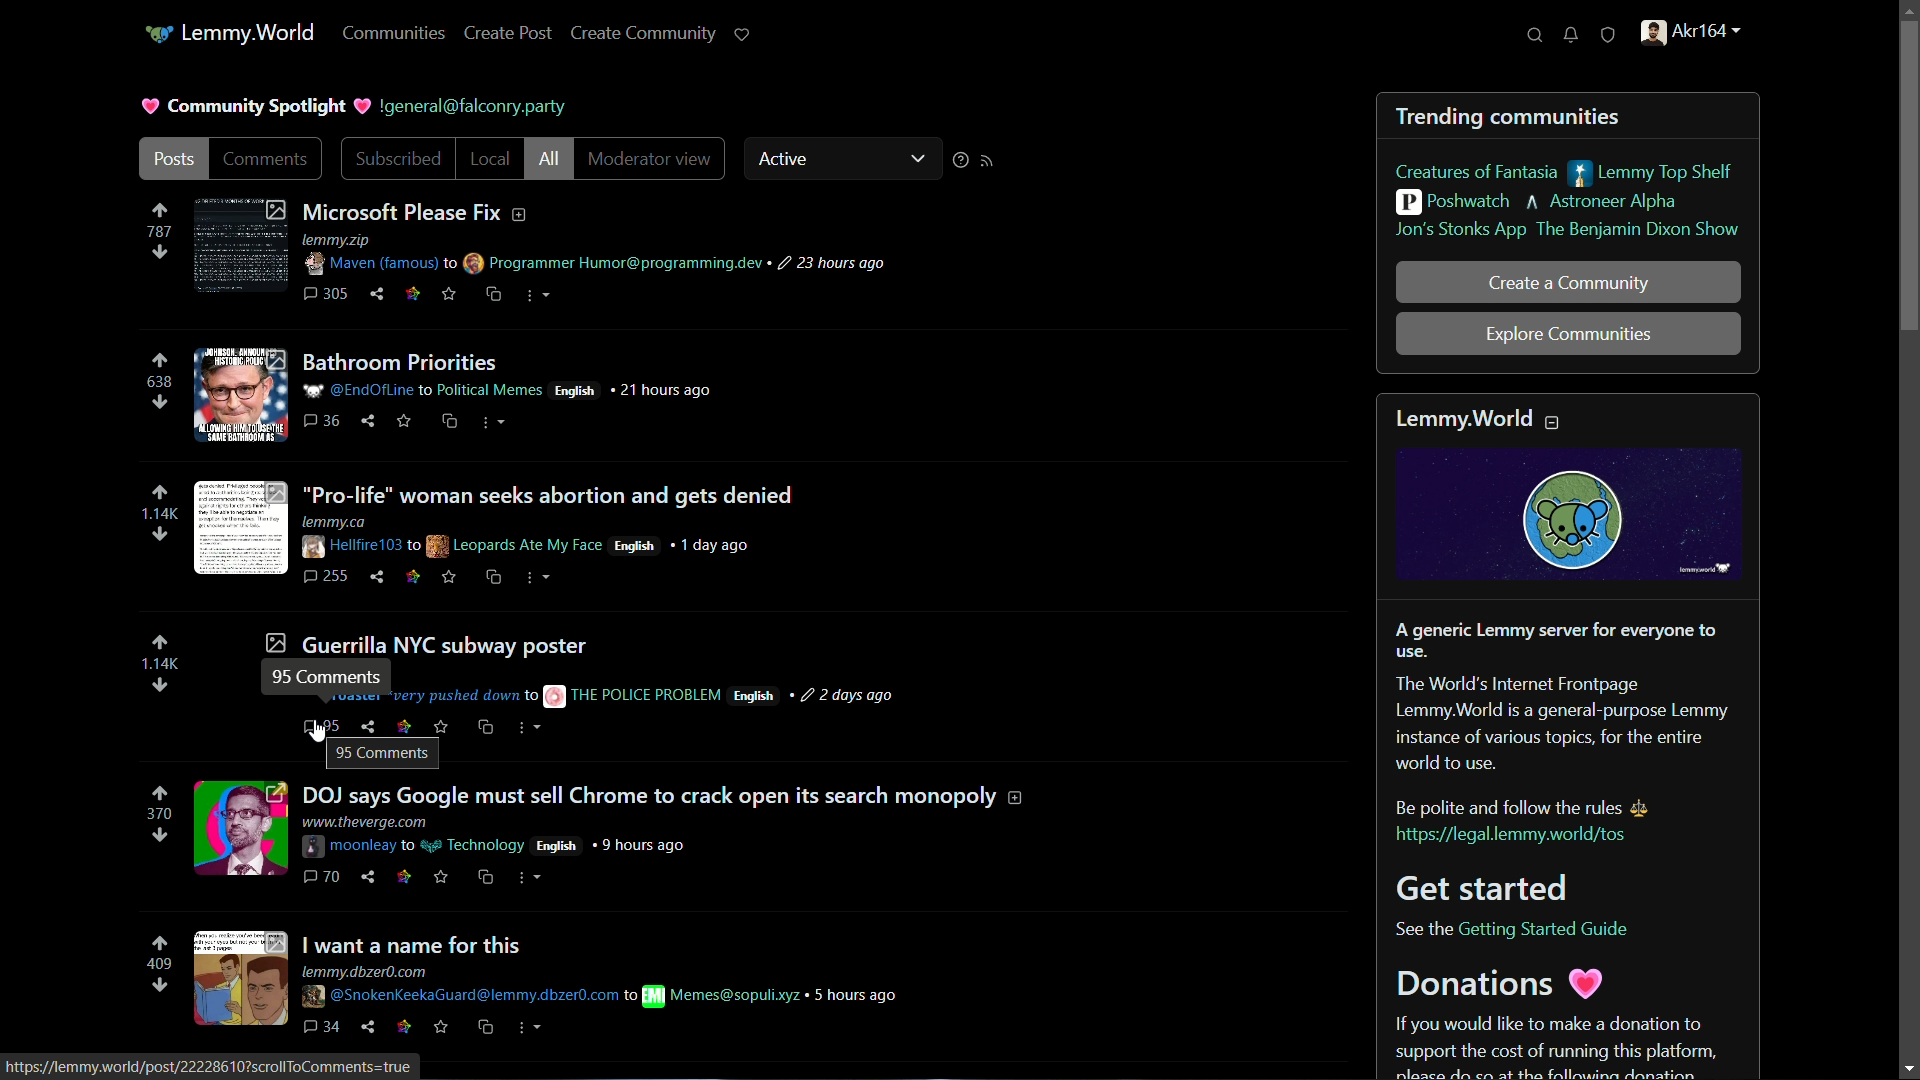 Image resolution: width=1920 pixels, height=1080 pixels. Describe the element at coordinates (405, 878) in the screenshot. I see `icon` at that location.